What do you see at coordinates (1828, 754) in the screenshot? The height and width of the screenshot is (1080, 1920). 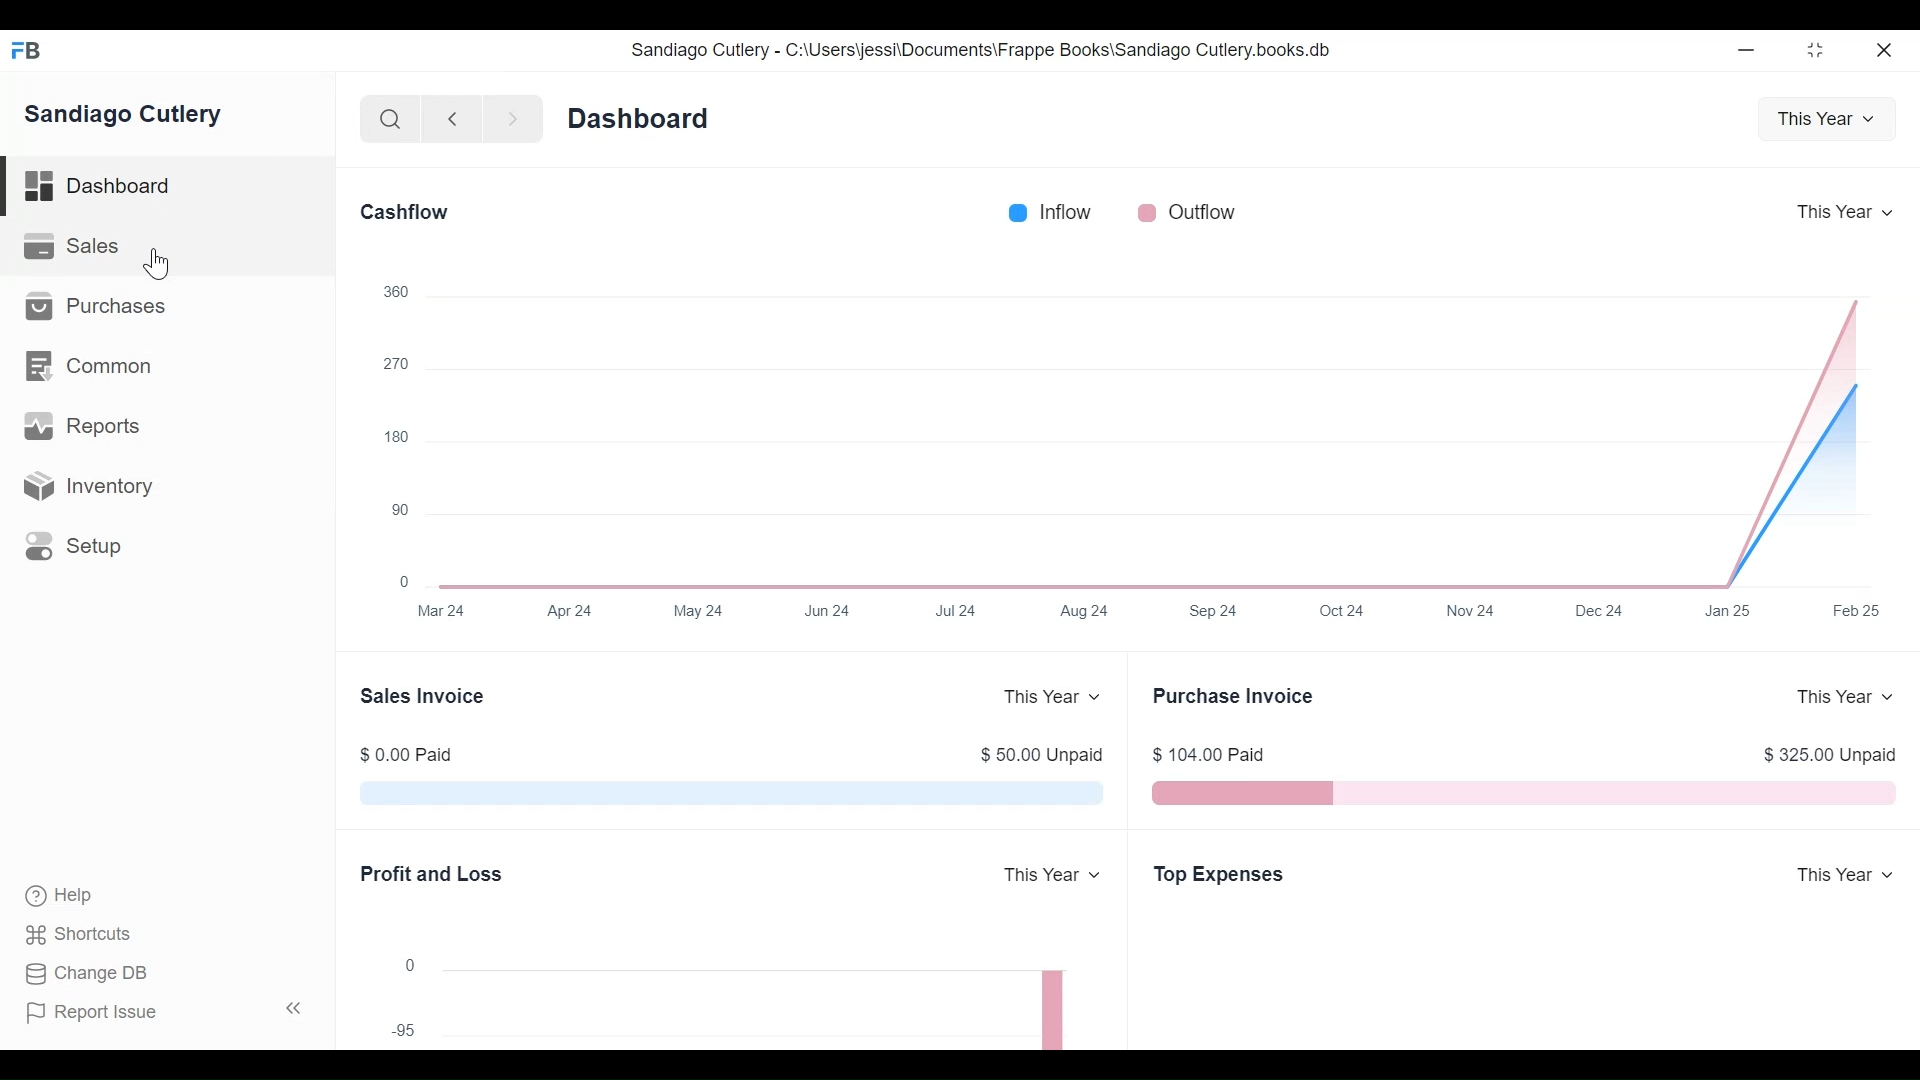 I see `$ 325.00 Unpaid` at bounding box center [1828, 754].